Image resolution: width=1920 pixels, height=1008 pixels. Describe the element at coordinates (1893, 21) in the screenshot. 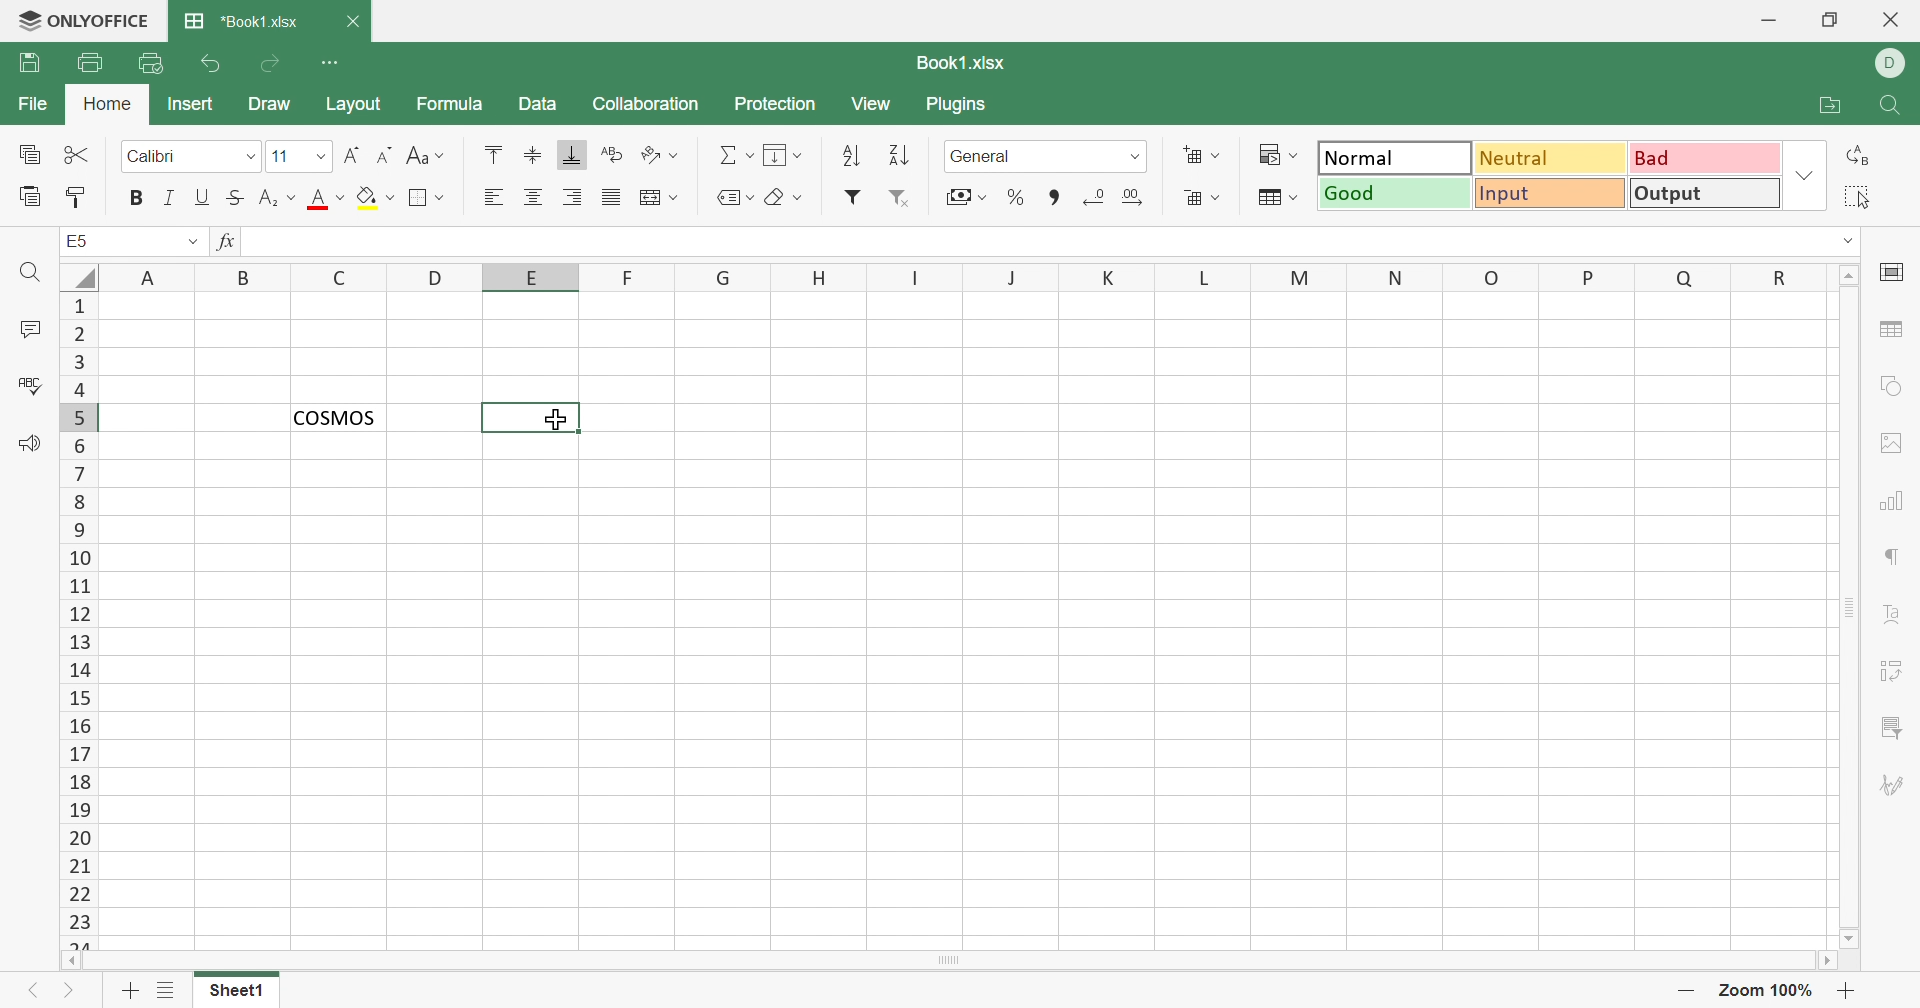

I see `Close` at that location.